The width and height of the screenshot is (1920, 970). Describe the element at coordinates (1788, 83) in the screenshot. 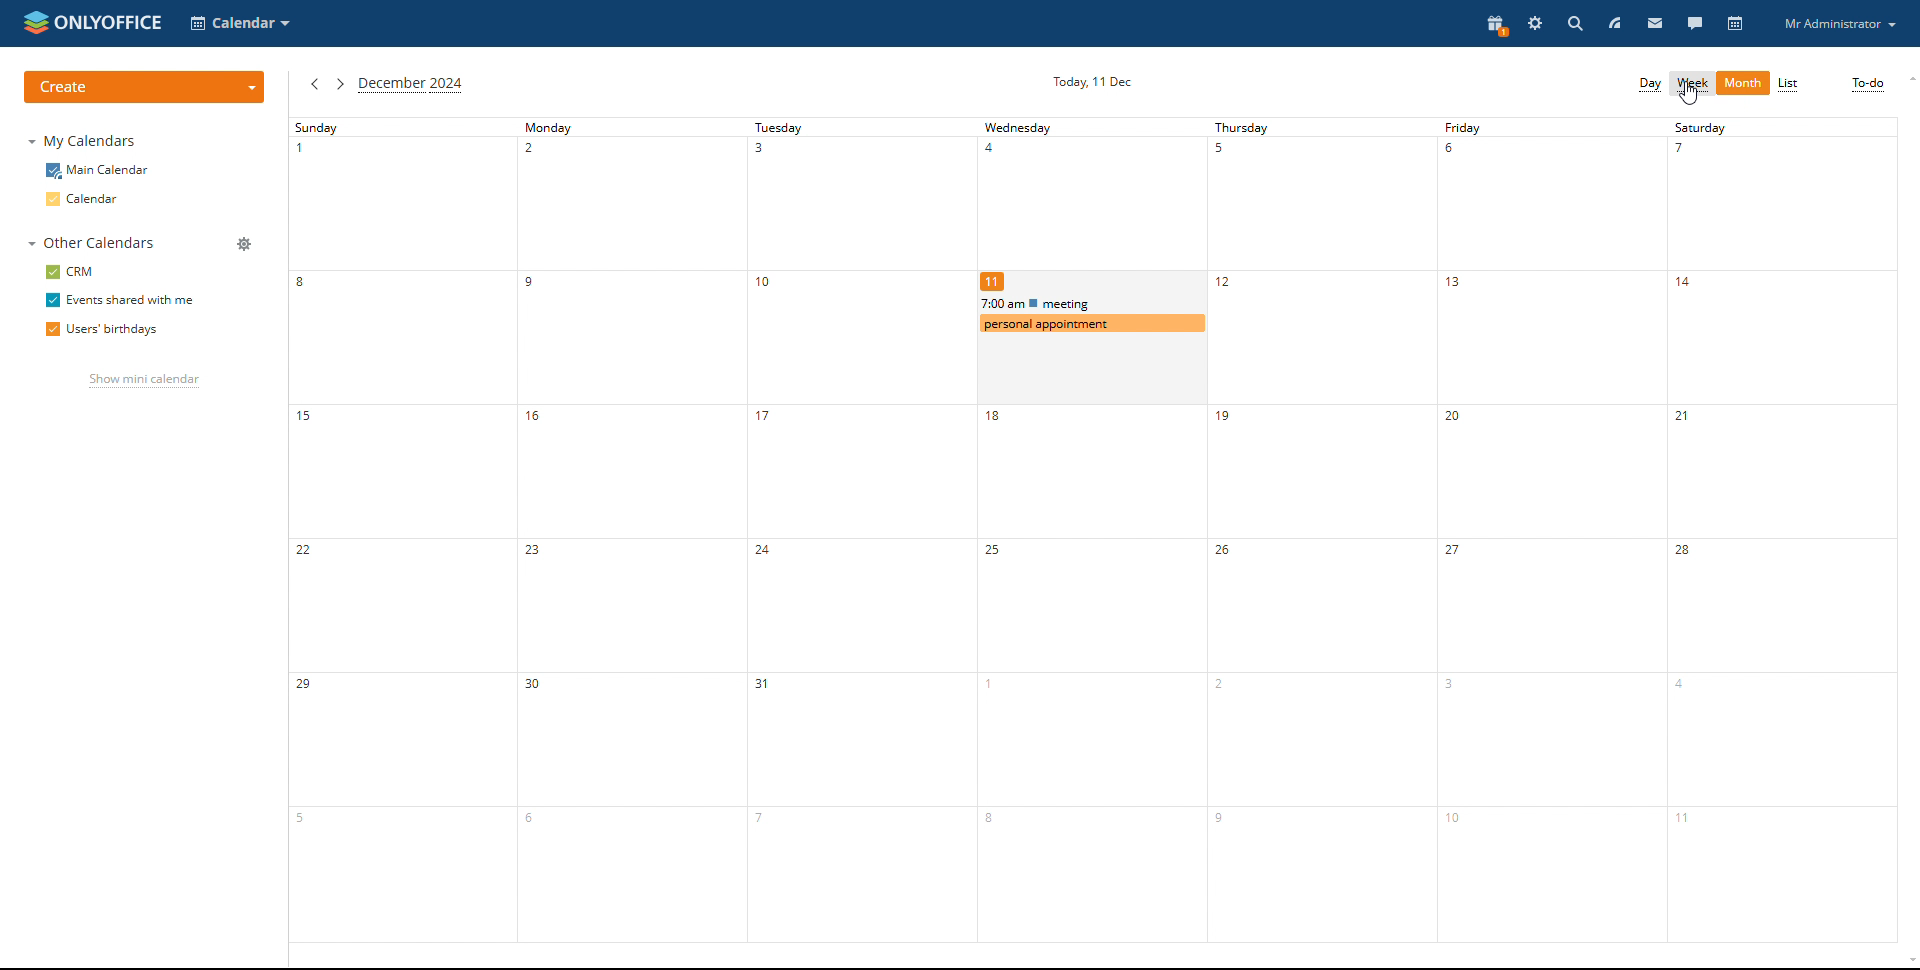

I see `list view` at that location.